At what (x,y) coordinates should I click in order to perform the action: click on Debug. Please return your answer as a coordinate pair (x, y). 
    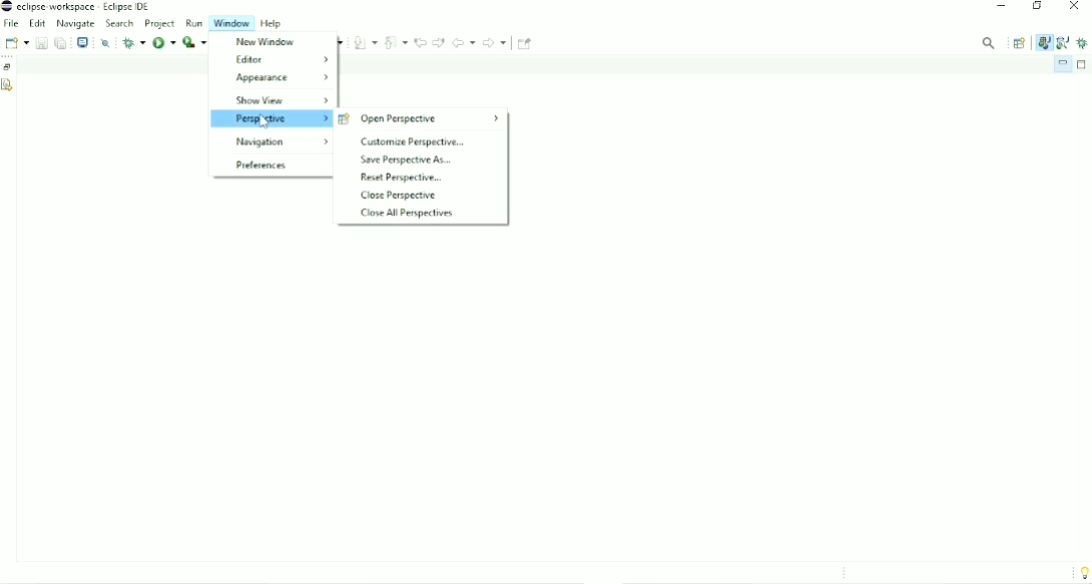
    Looking at the image, I should click on (1083, 42).